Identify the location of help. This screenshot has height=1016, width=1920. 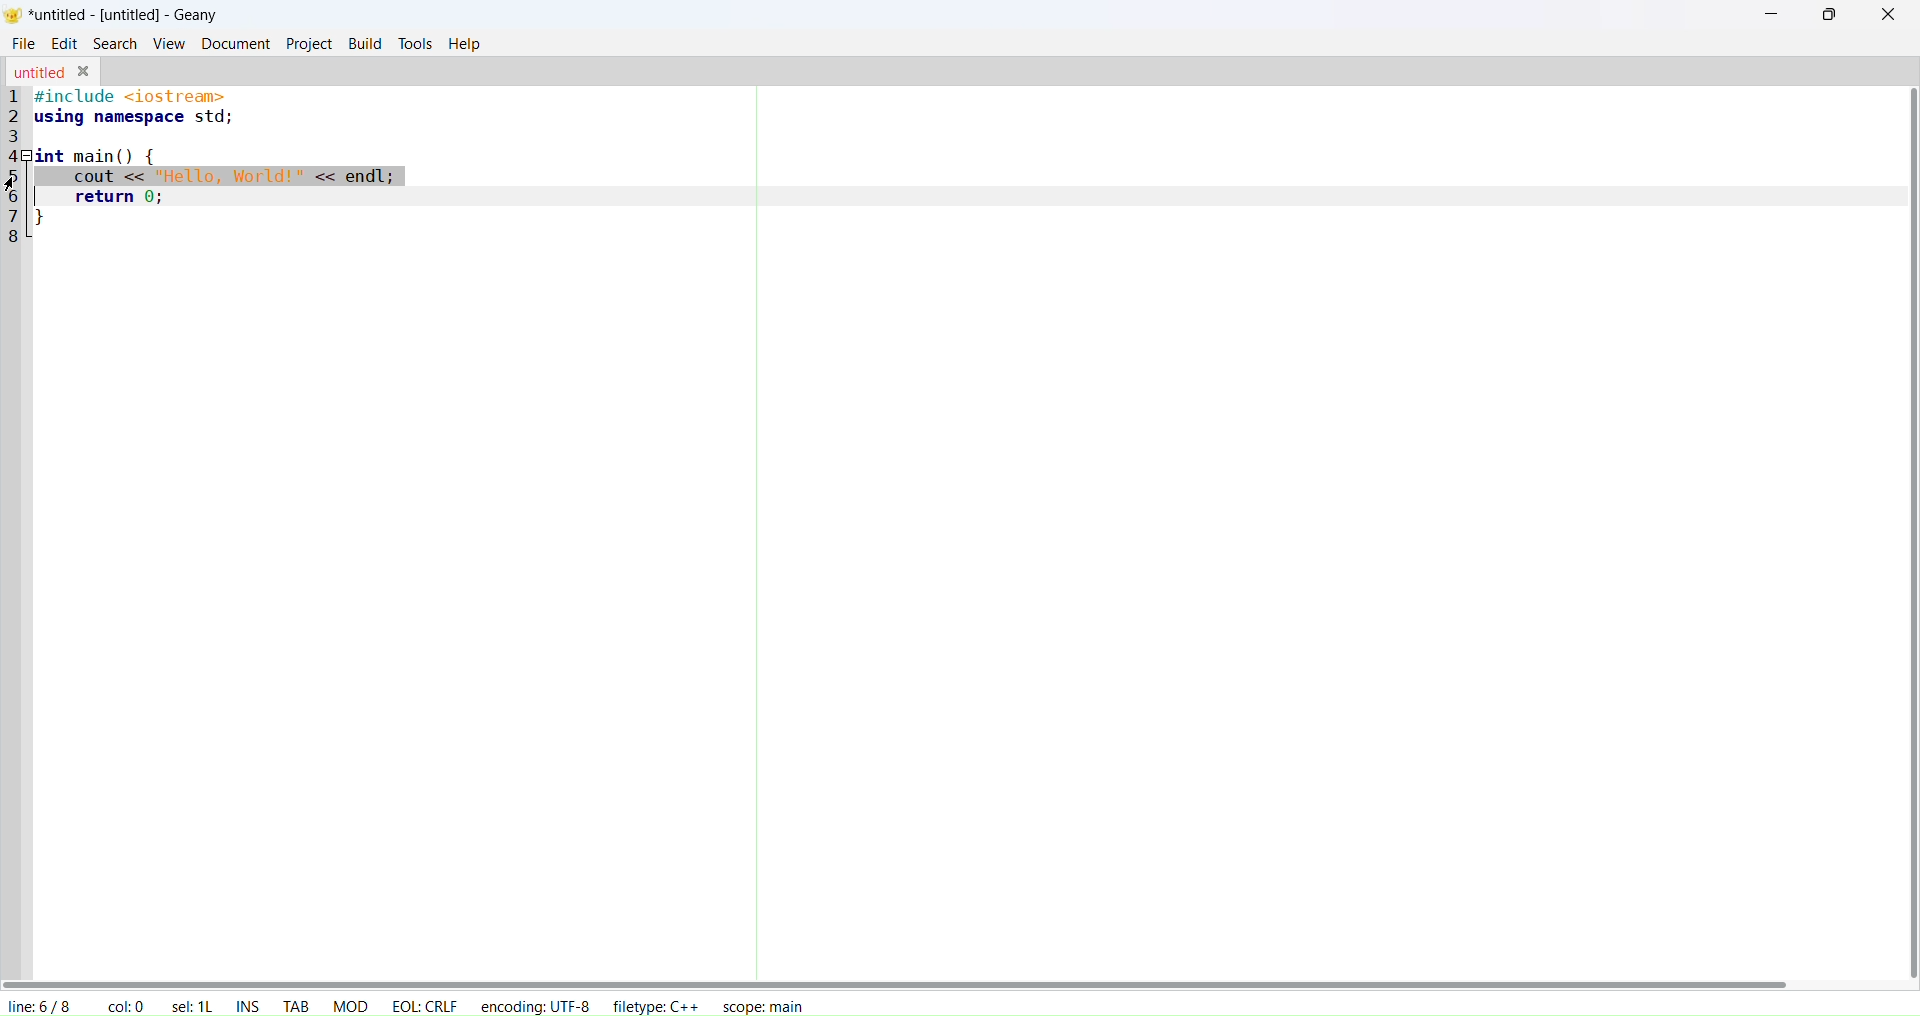
(467, 44).